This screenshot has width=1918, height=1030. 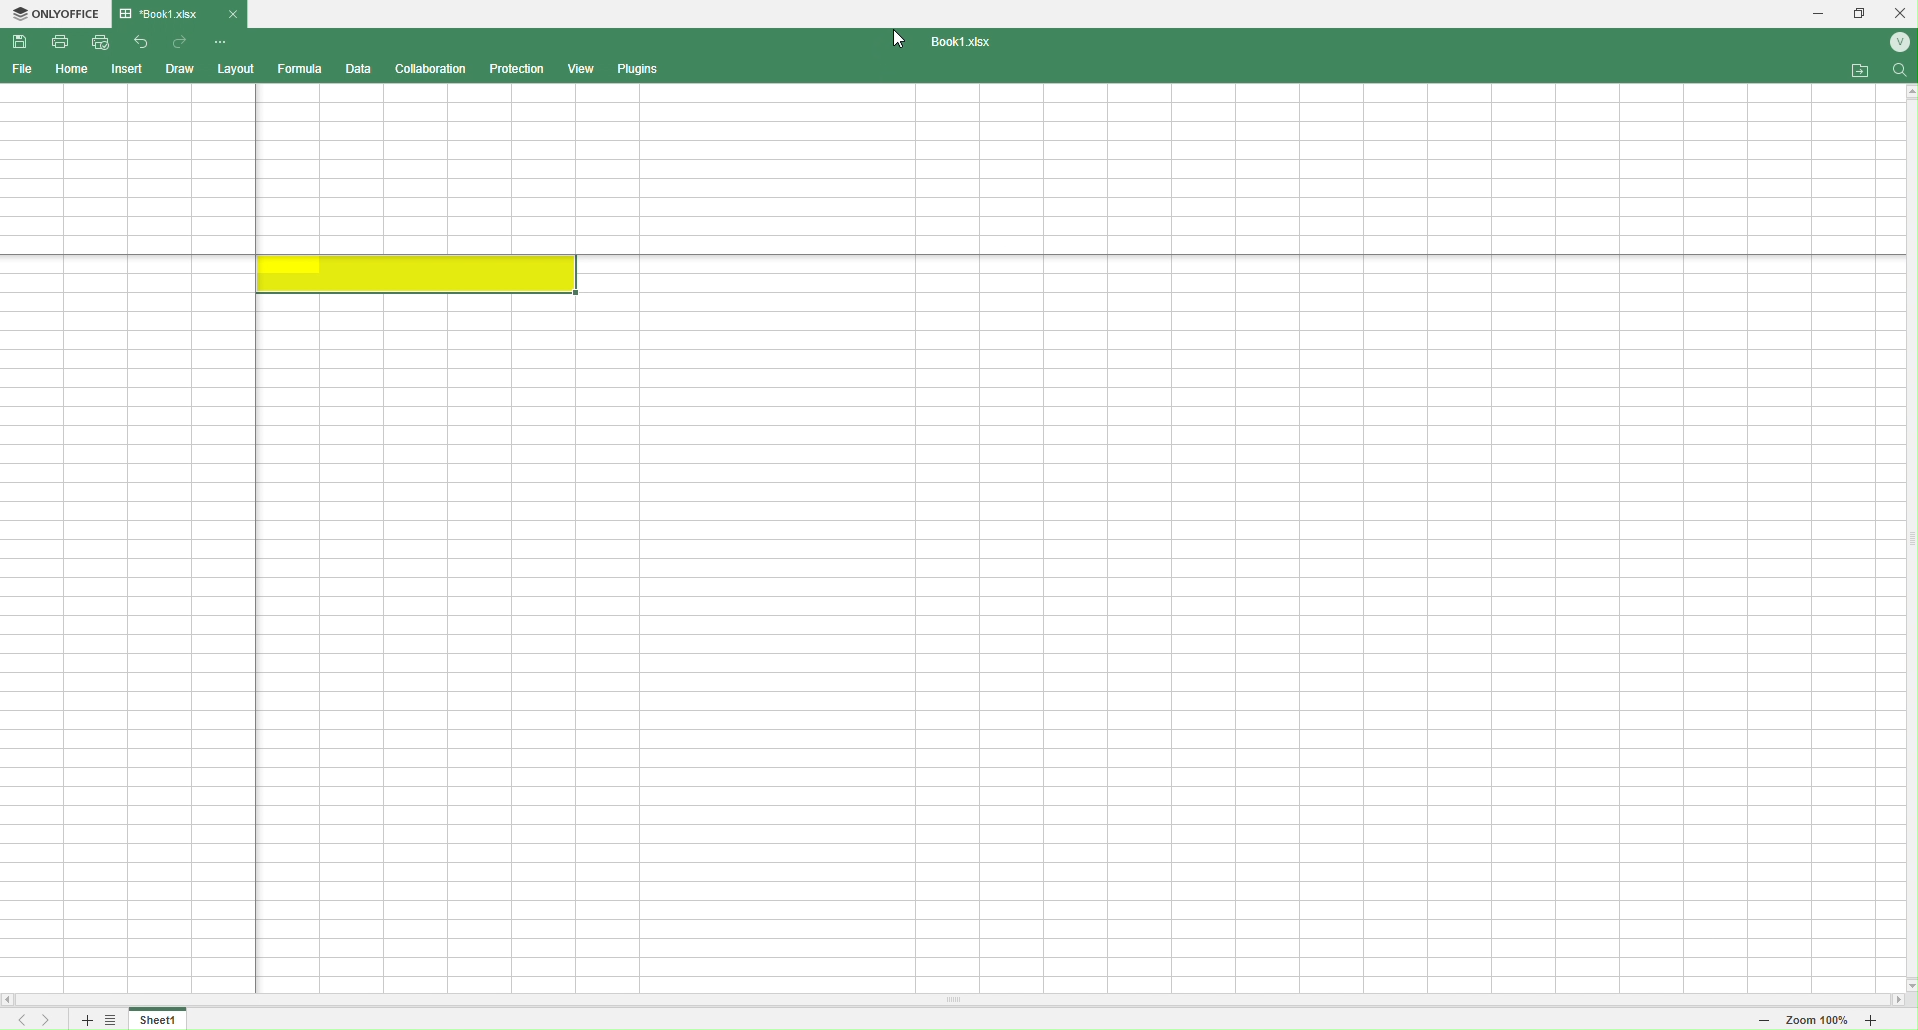 What do you see at coordinates (21, 69) in the screenshot?
I see `File` at bounding box center [21, 69].